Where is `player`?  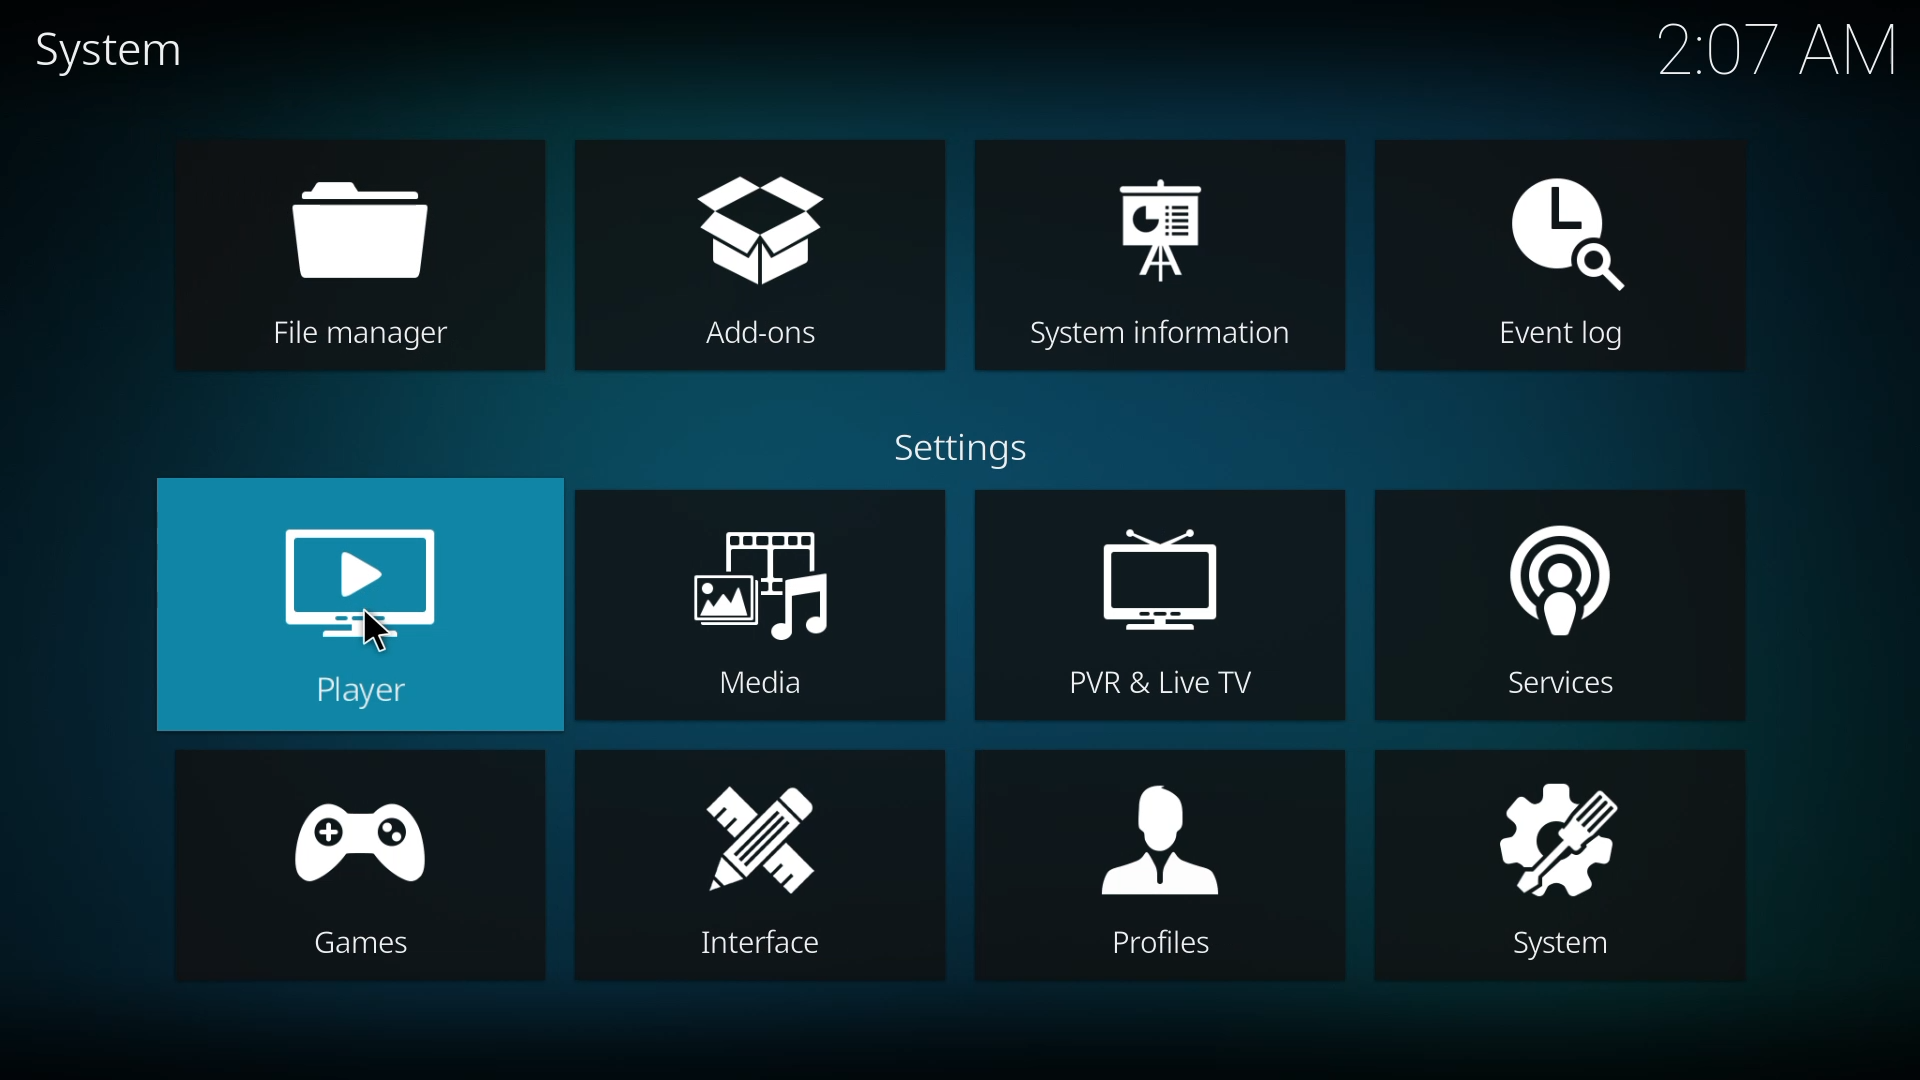 player is located at coordinates (363, 609).